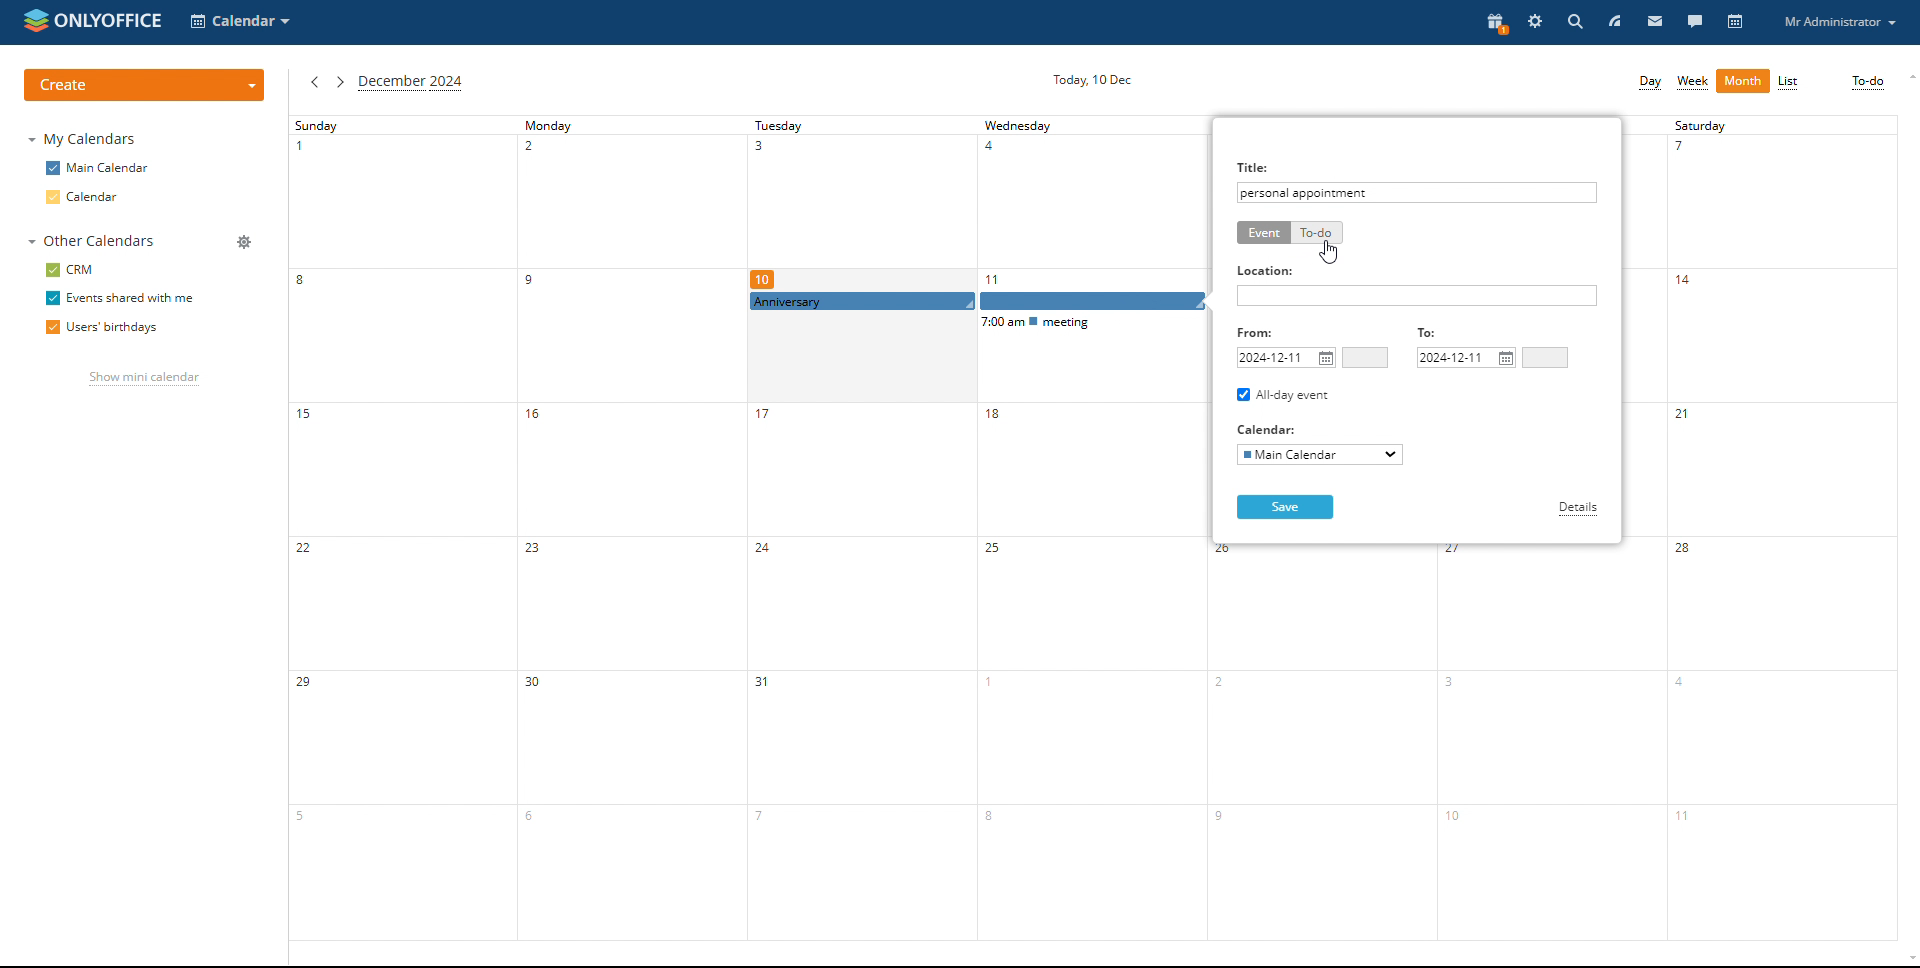 The width and height of the screenshot is (1920, 968). What do you see at coordinates (314, 82) in the screenshot?
I see `previous month` at bounding box center [314, 82].